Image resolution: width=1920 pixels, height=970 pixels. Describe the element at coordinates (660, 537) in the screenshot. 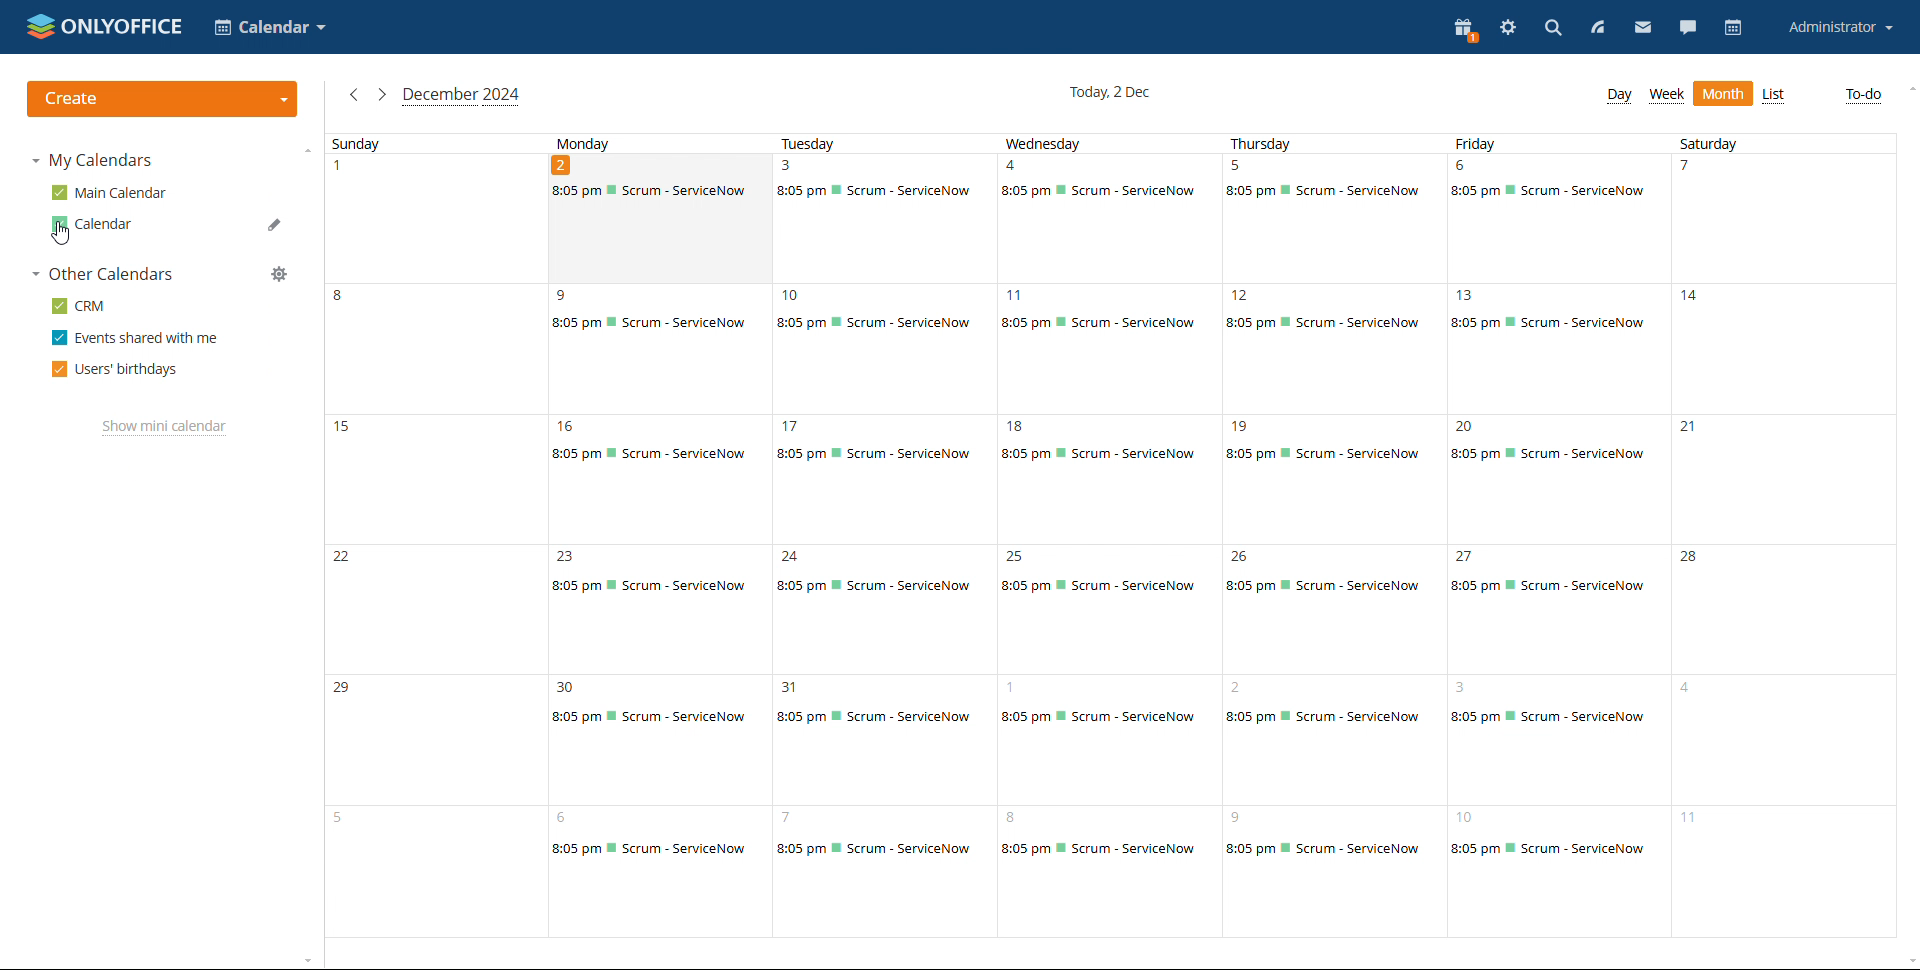

I see `monday` at that location.